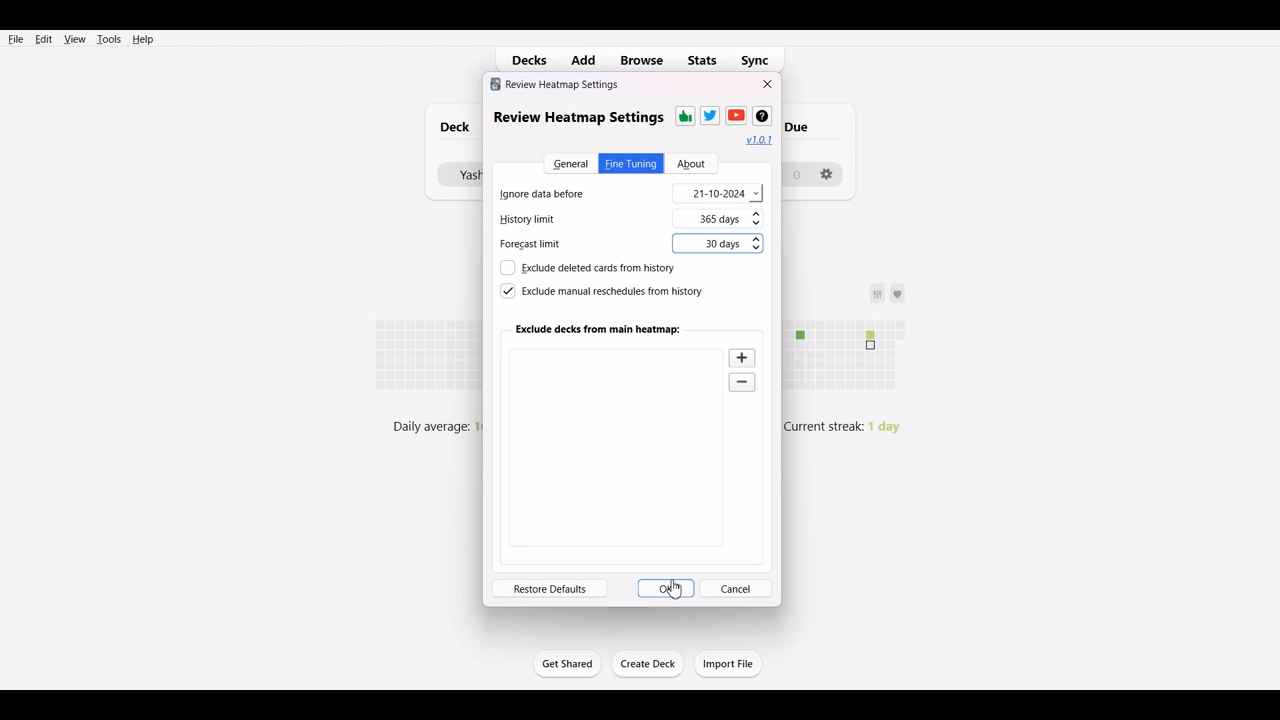  I want to click on Browse, so click(641, 59).